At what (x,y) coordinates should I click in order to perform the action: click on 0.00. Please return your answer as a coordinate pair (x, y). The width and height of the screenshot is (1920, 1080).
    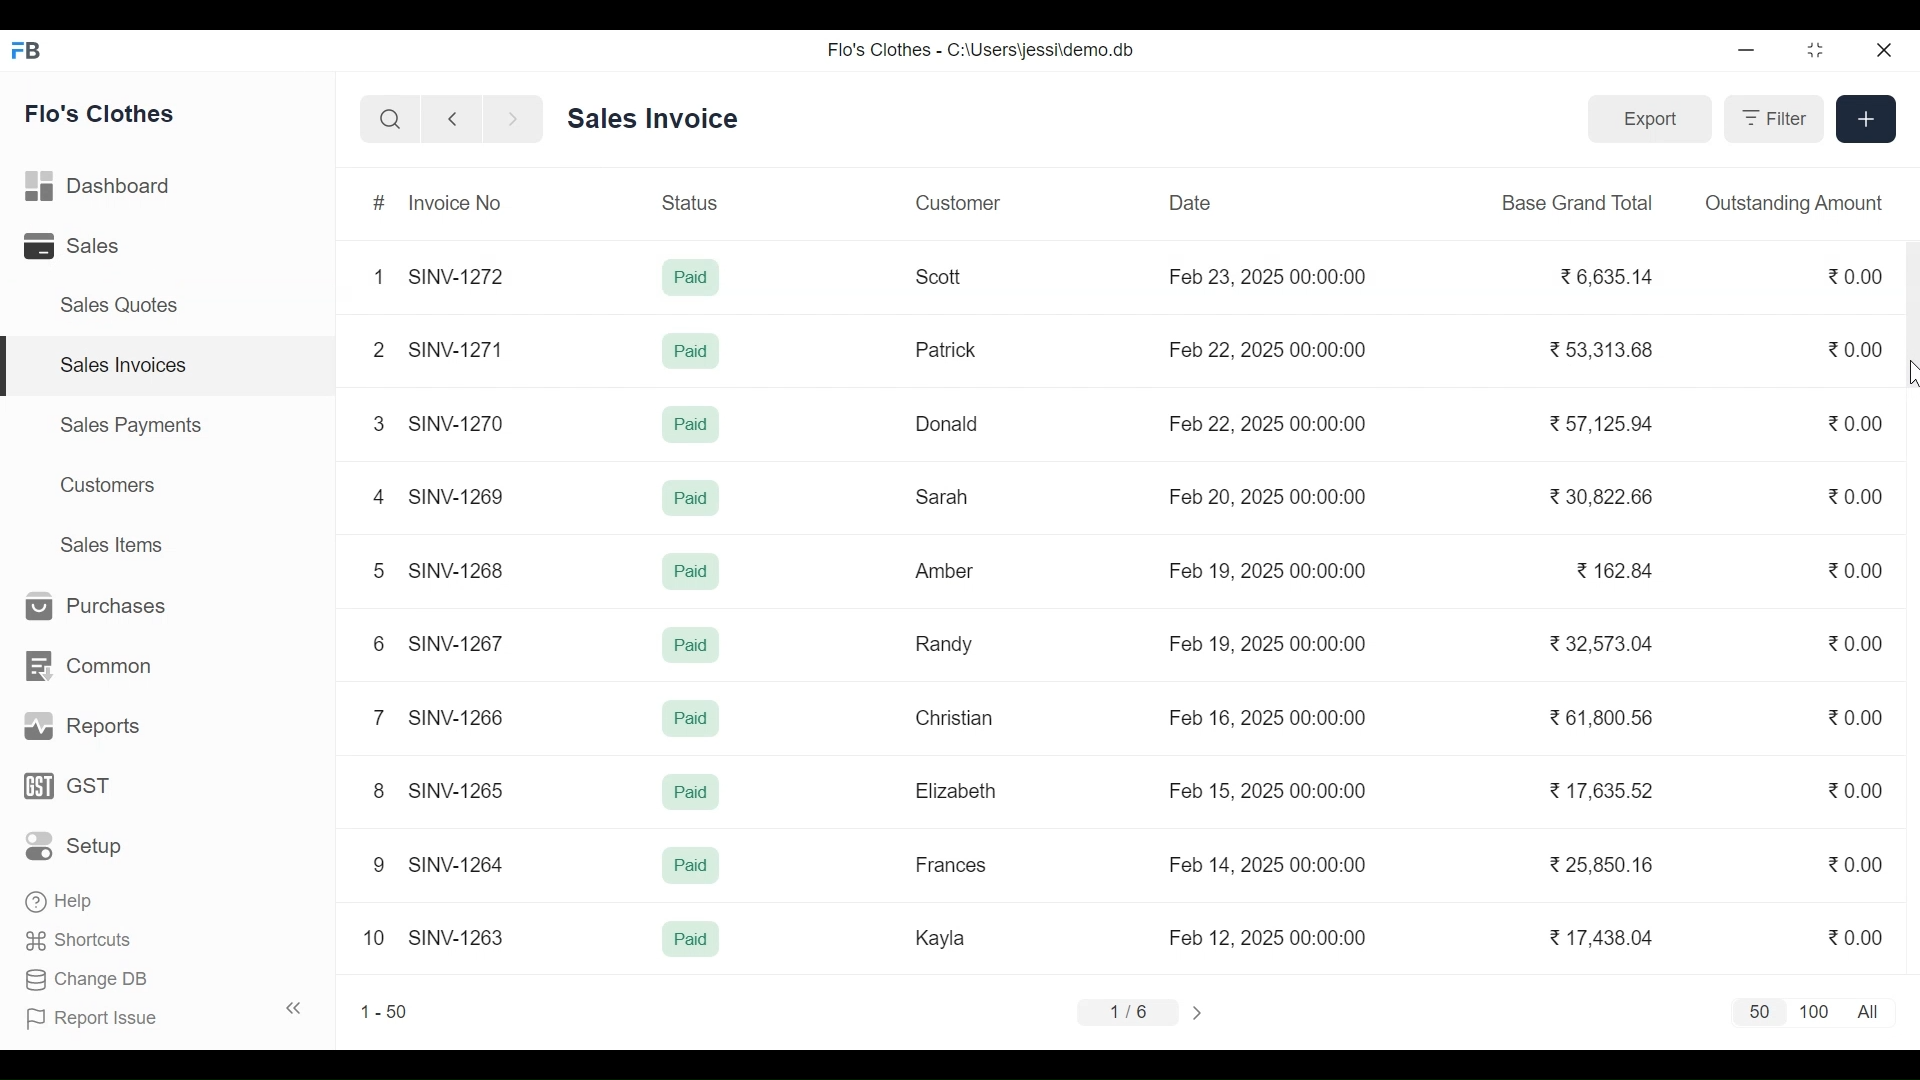
    Looking at the image, I should click on (1857, 571).